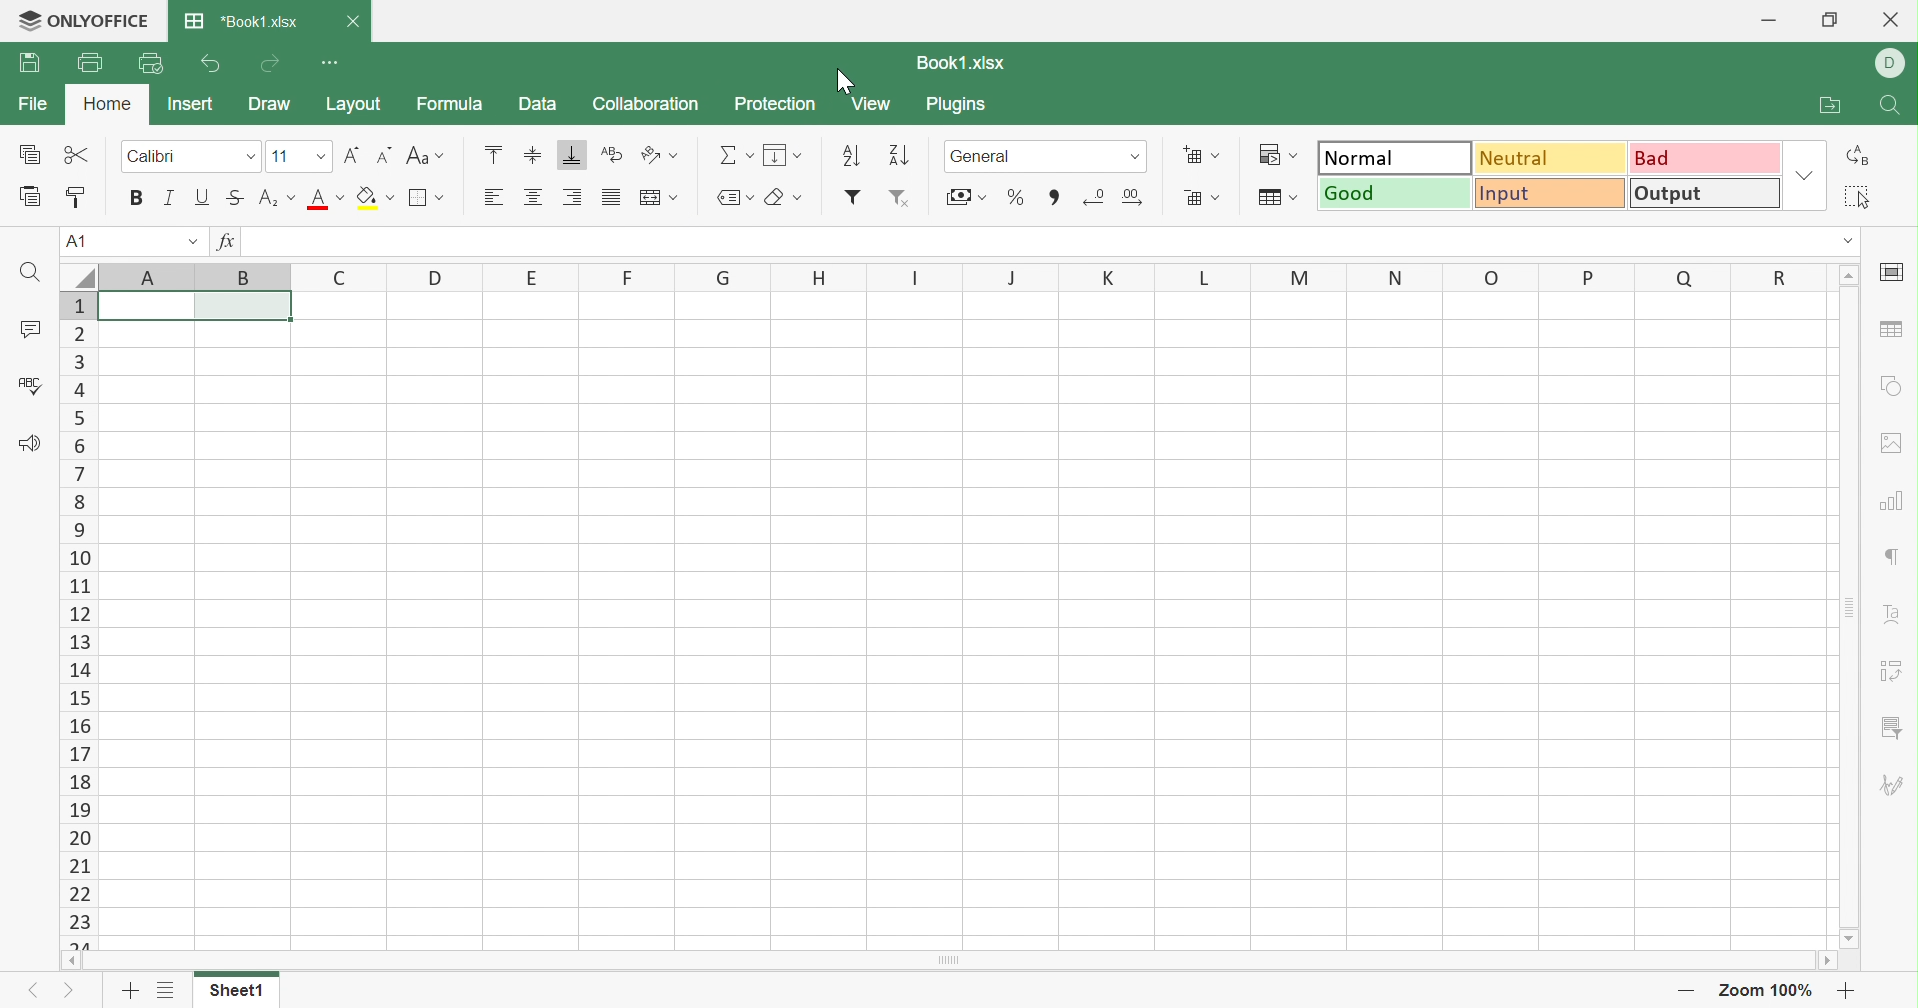  Describe the element at coordinates (1898, 386) in the screenshot. I see `Shape settings` at that location.